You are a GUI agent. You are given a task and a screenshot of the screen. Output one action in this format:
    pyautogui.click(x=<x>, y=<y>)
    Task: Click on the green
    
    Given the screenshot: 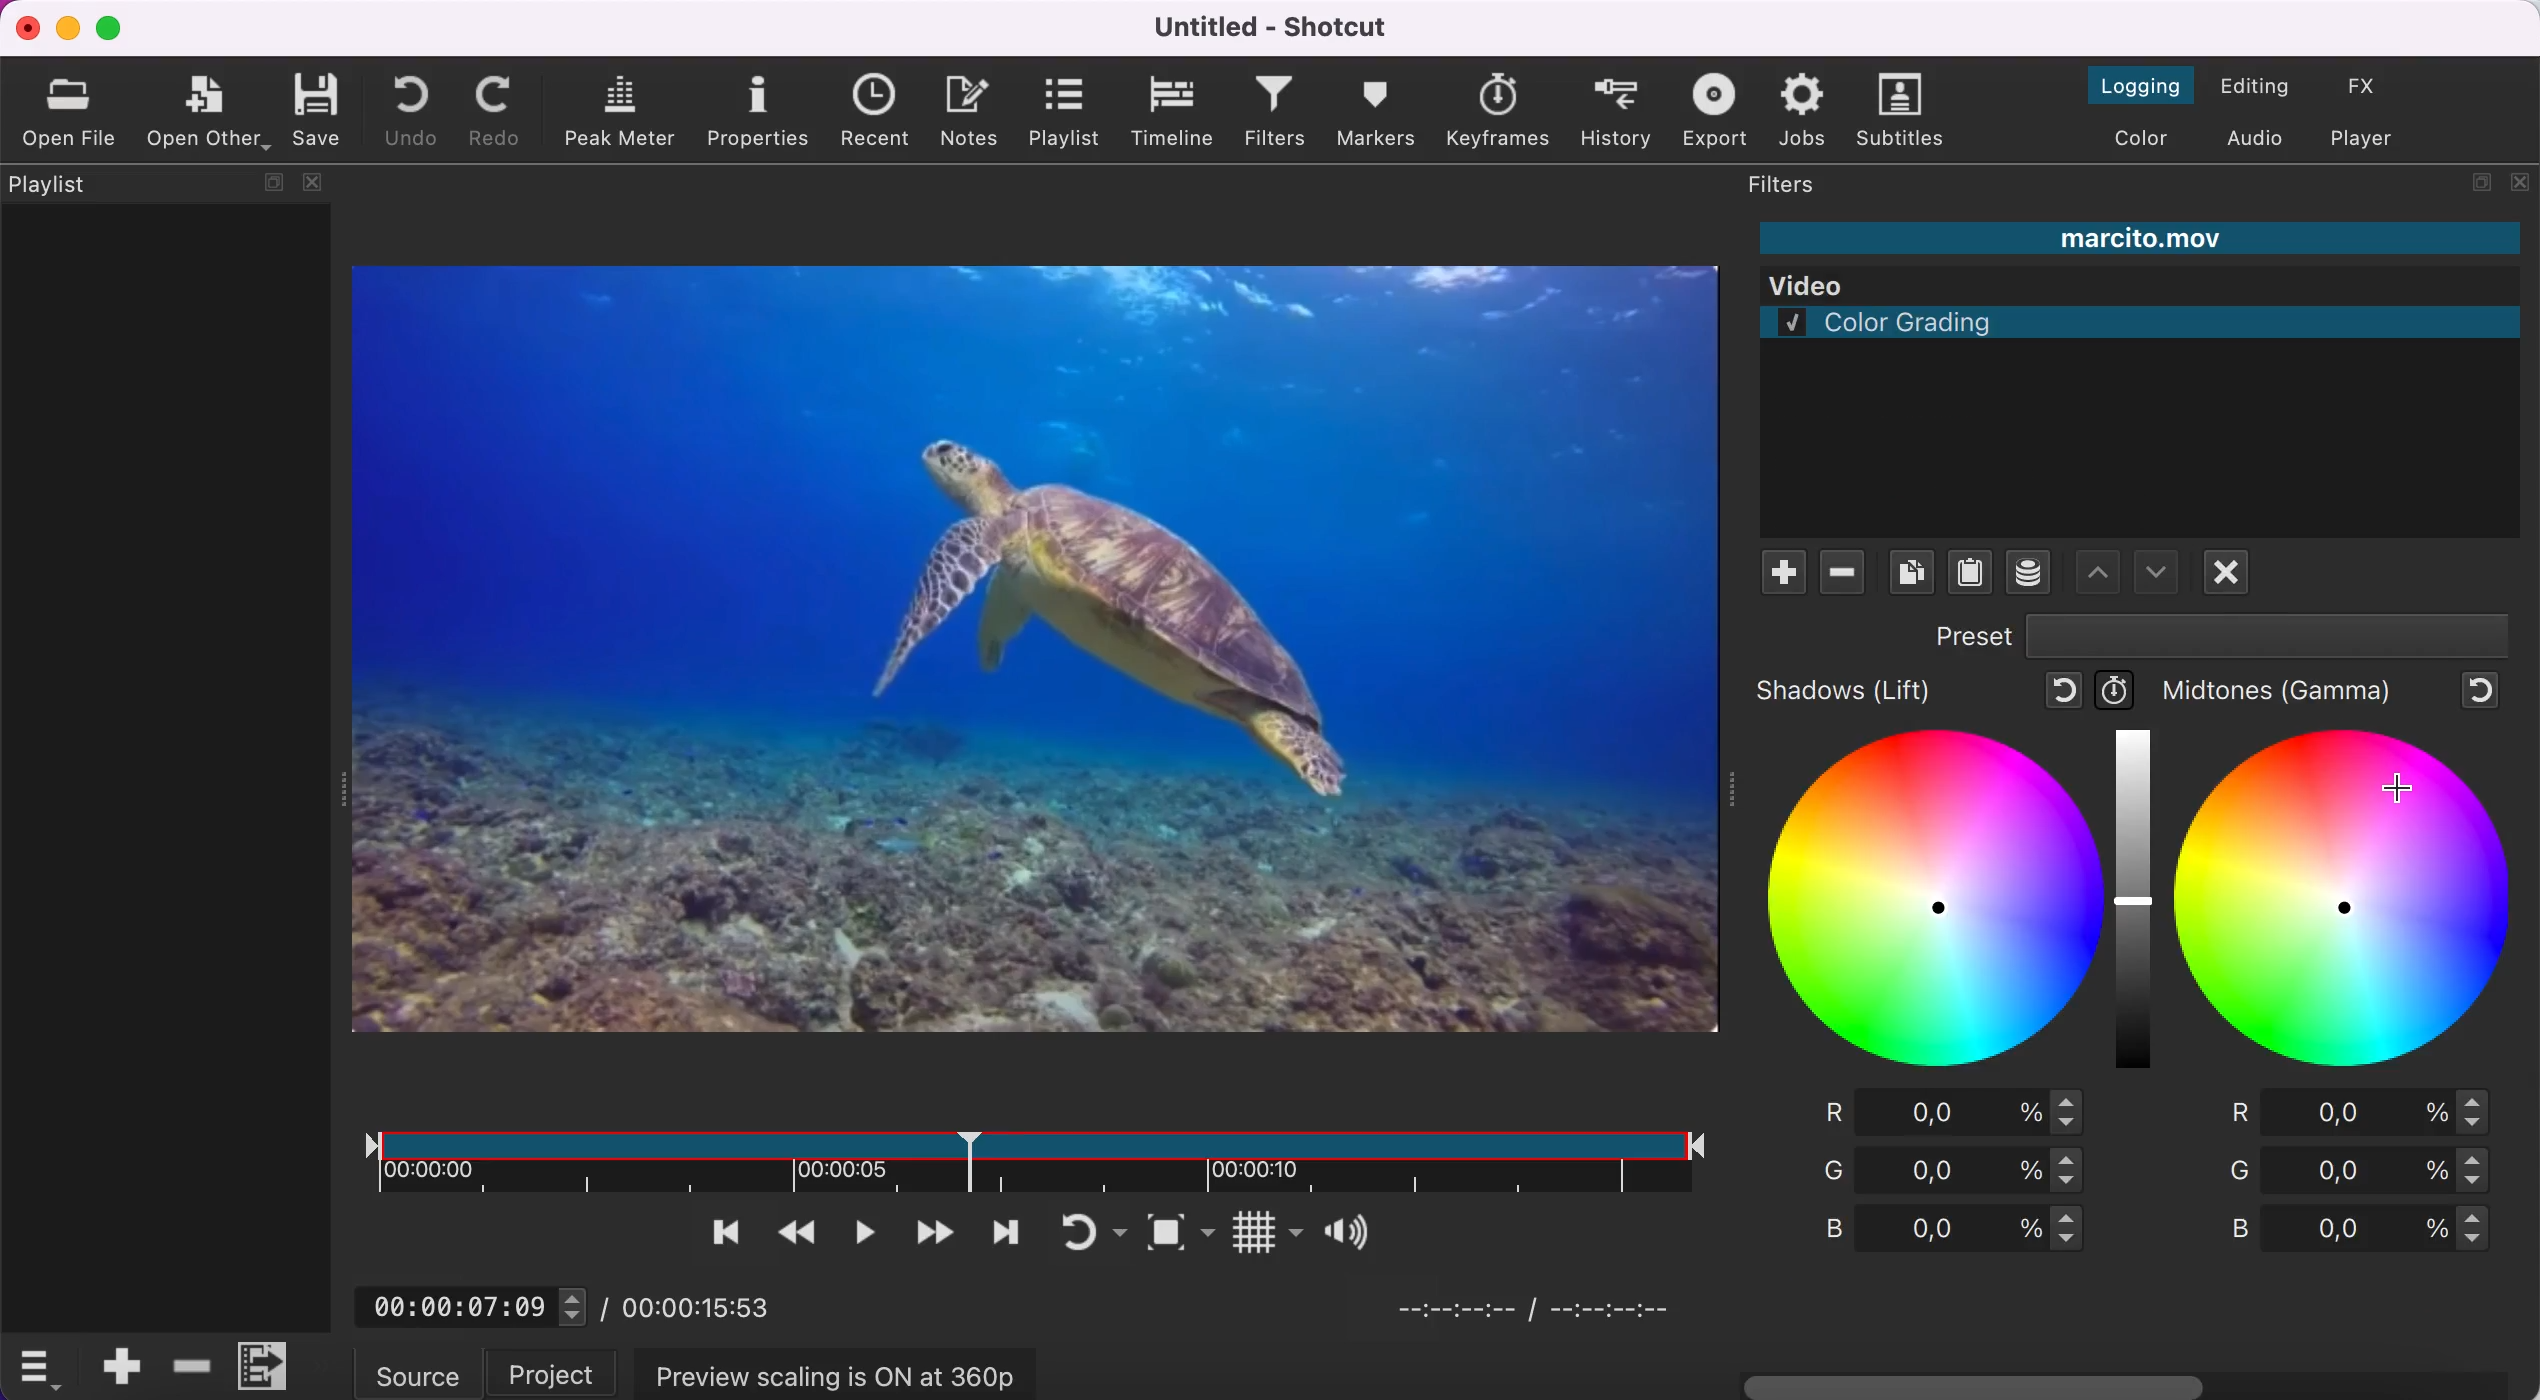 What is the action you would take?
    pyautogui.click(x=2356, y=1170)
    